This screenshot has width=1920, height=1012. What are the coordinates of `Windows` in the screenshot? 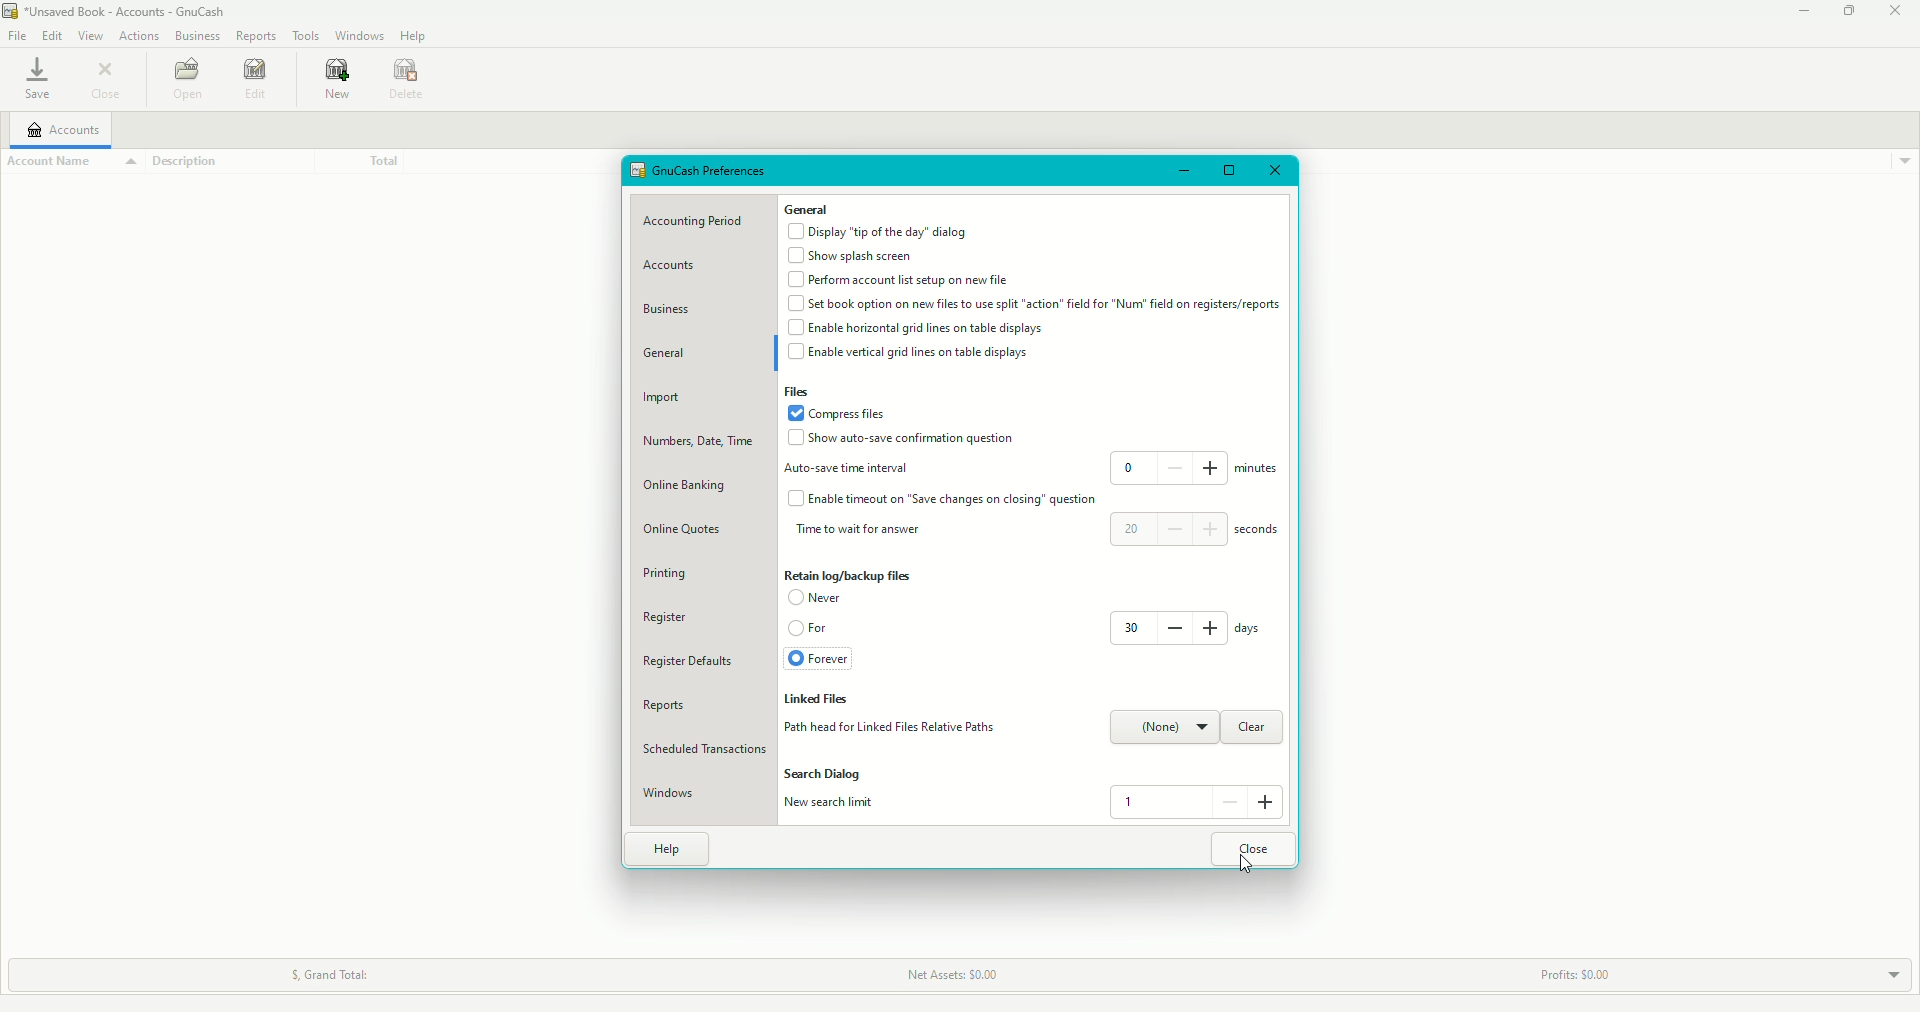 It's located at (669, 794).